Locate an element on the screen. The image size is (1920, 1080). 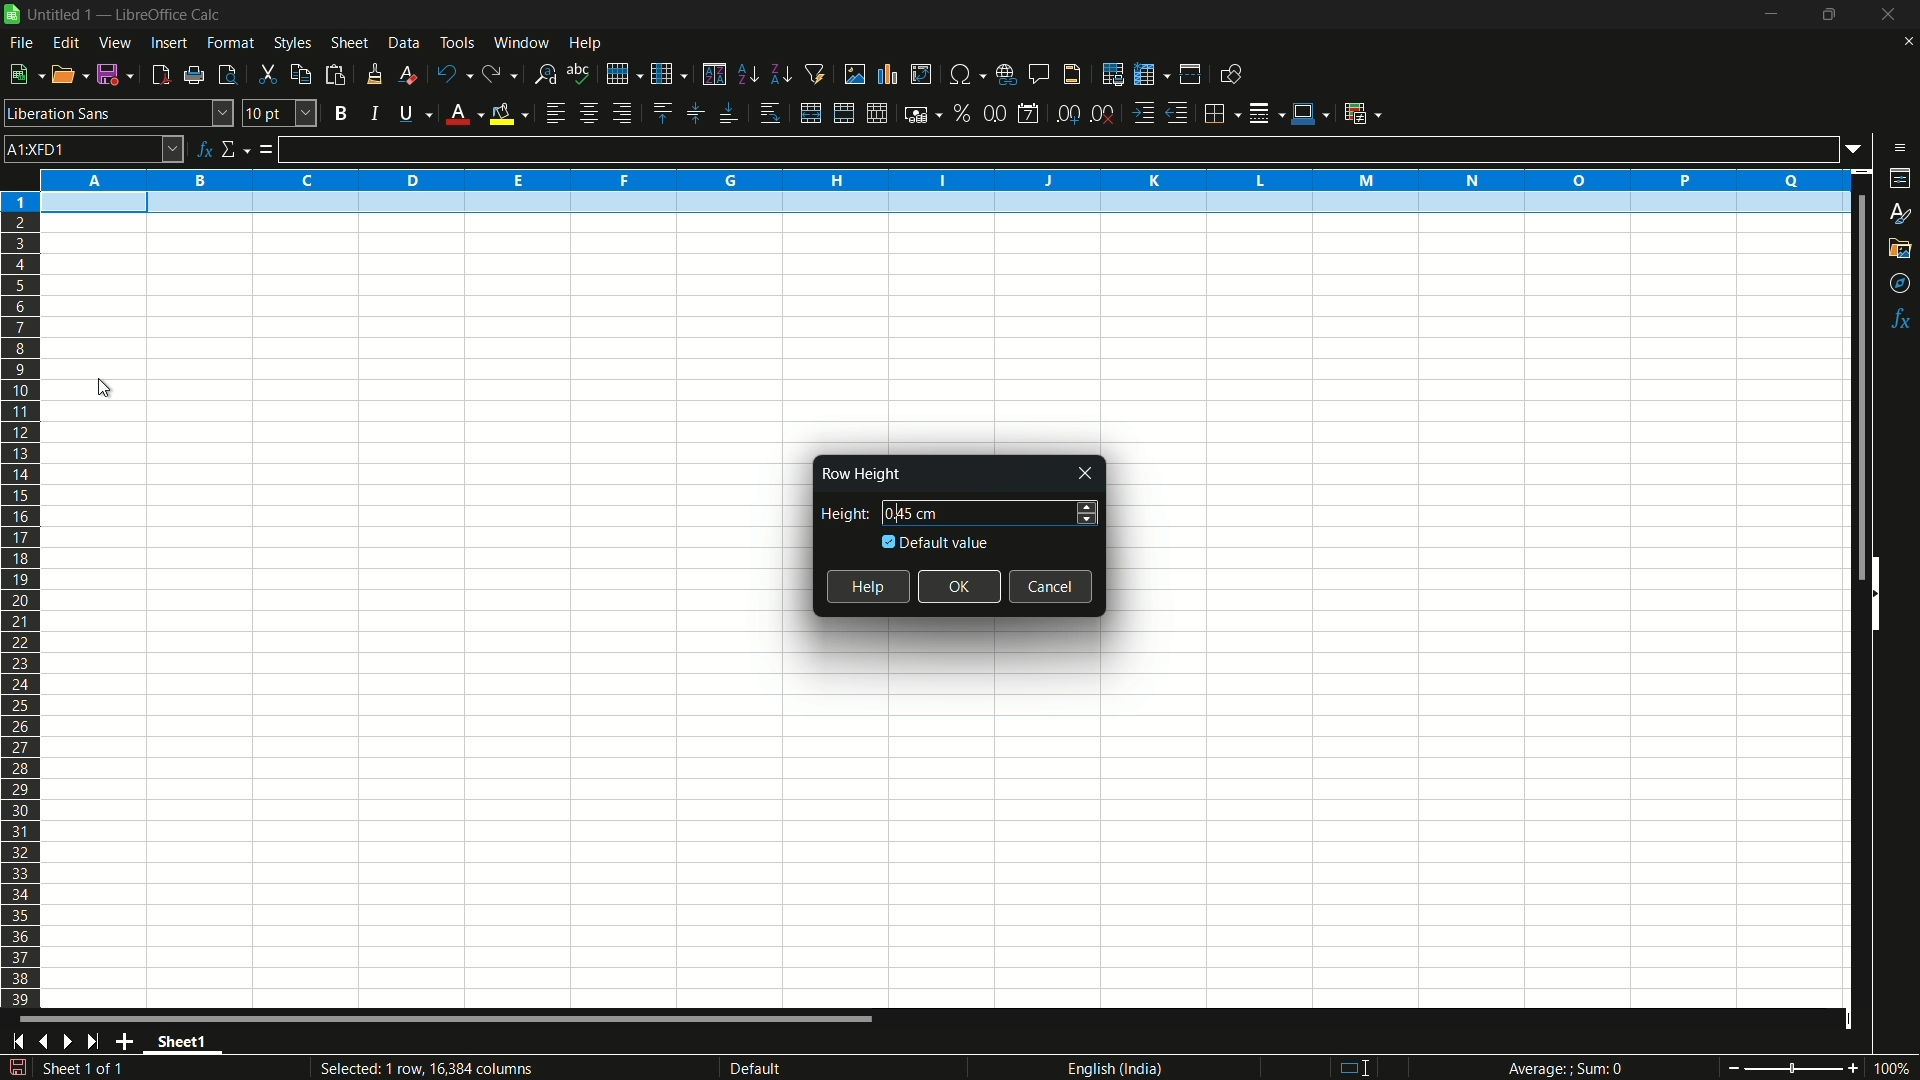
sort descending is located at coordinates (779, 74).